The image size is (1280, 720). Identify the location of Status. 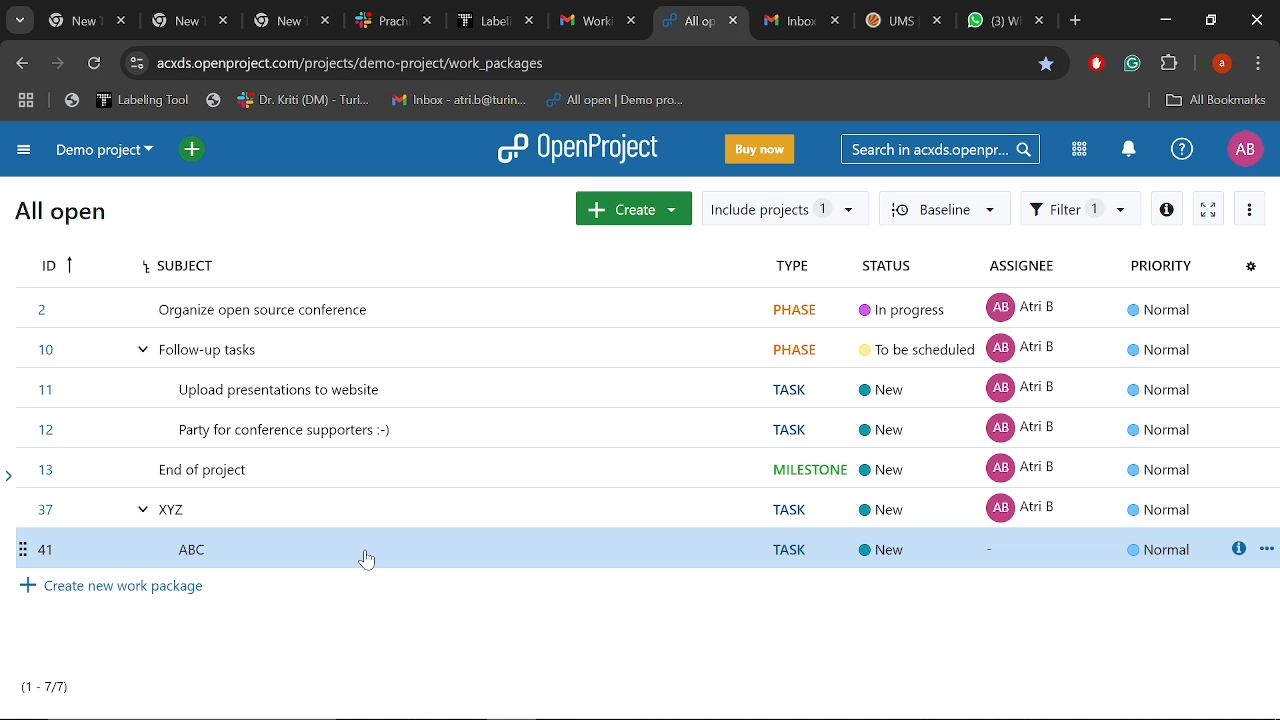
(910, 265).